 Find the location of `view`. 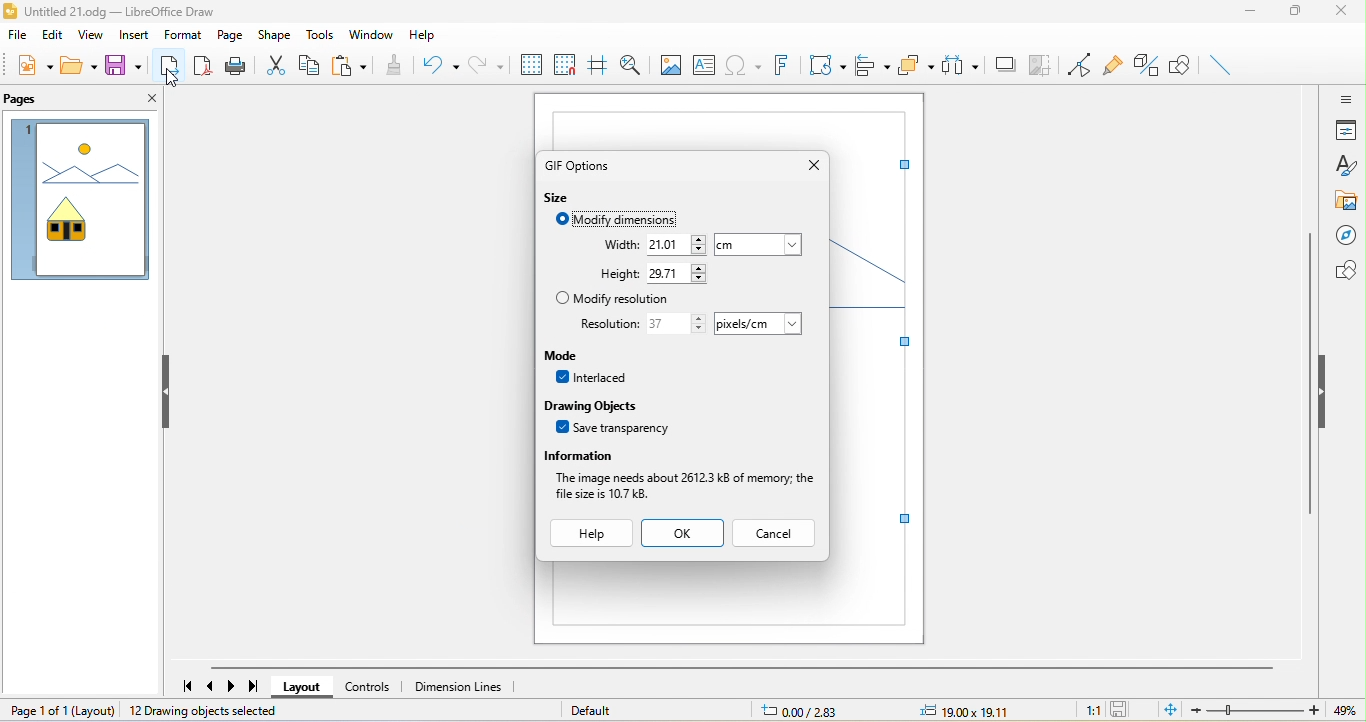

view is located at coordinates (95, 35).